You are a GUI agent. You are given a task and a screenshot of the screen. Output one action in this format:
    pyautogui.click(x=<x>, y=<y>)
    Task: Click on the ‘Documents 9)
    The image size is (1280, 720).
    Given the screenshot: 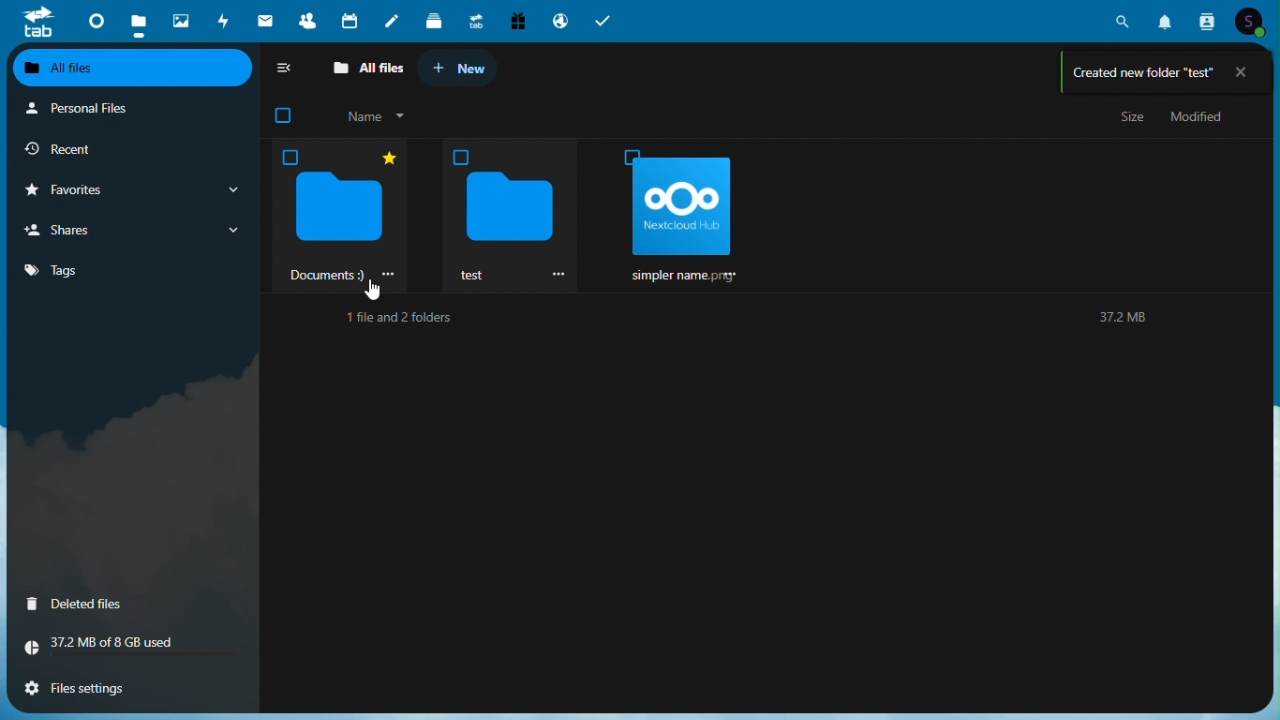 What is the action you would take?
    pyautogui.click(x=345, y=217)
    